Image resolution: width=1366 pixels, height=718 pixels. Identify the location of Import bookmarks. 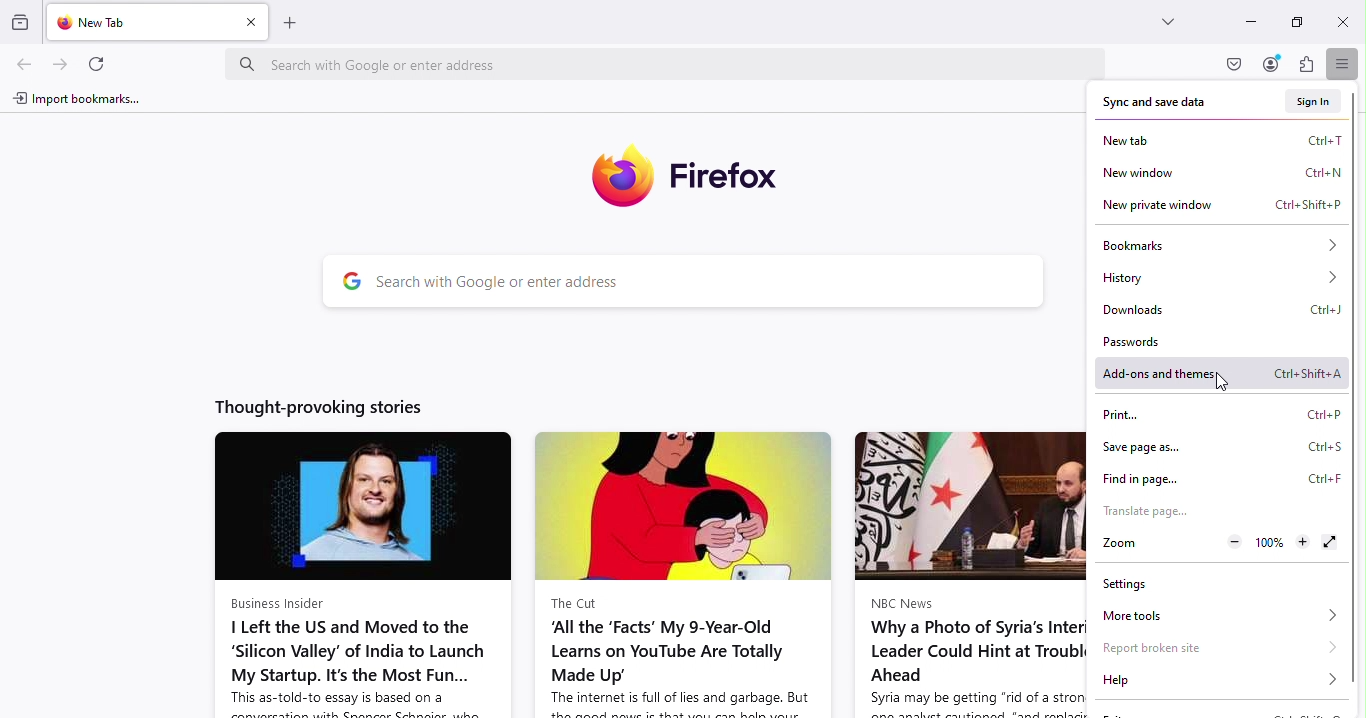
(77, 96).